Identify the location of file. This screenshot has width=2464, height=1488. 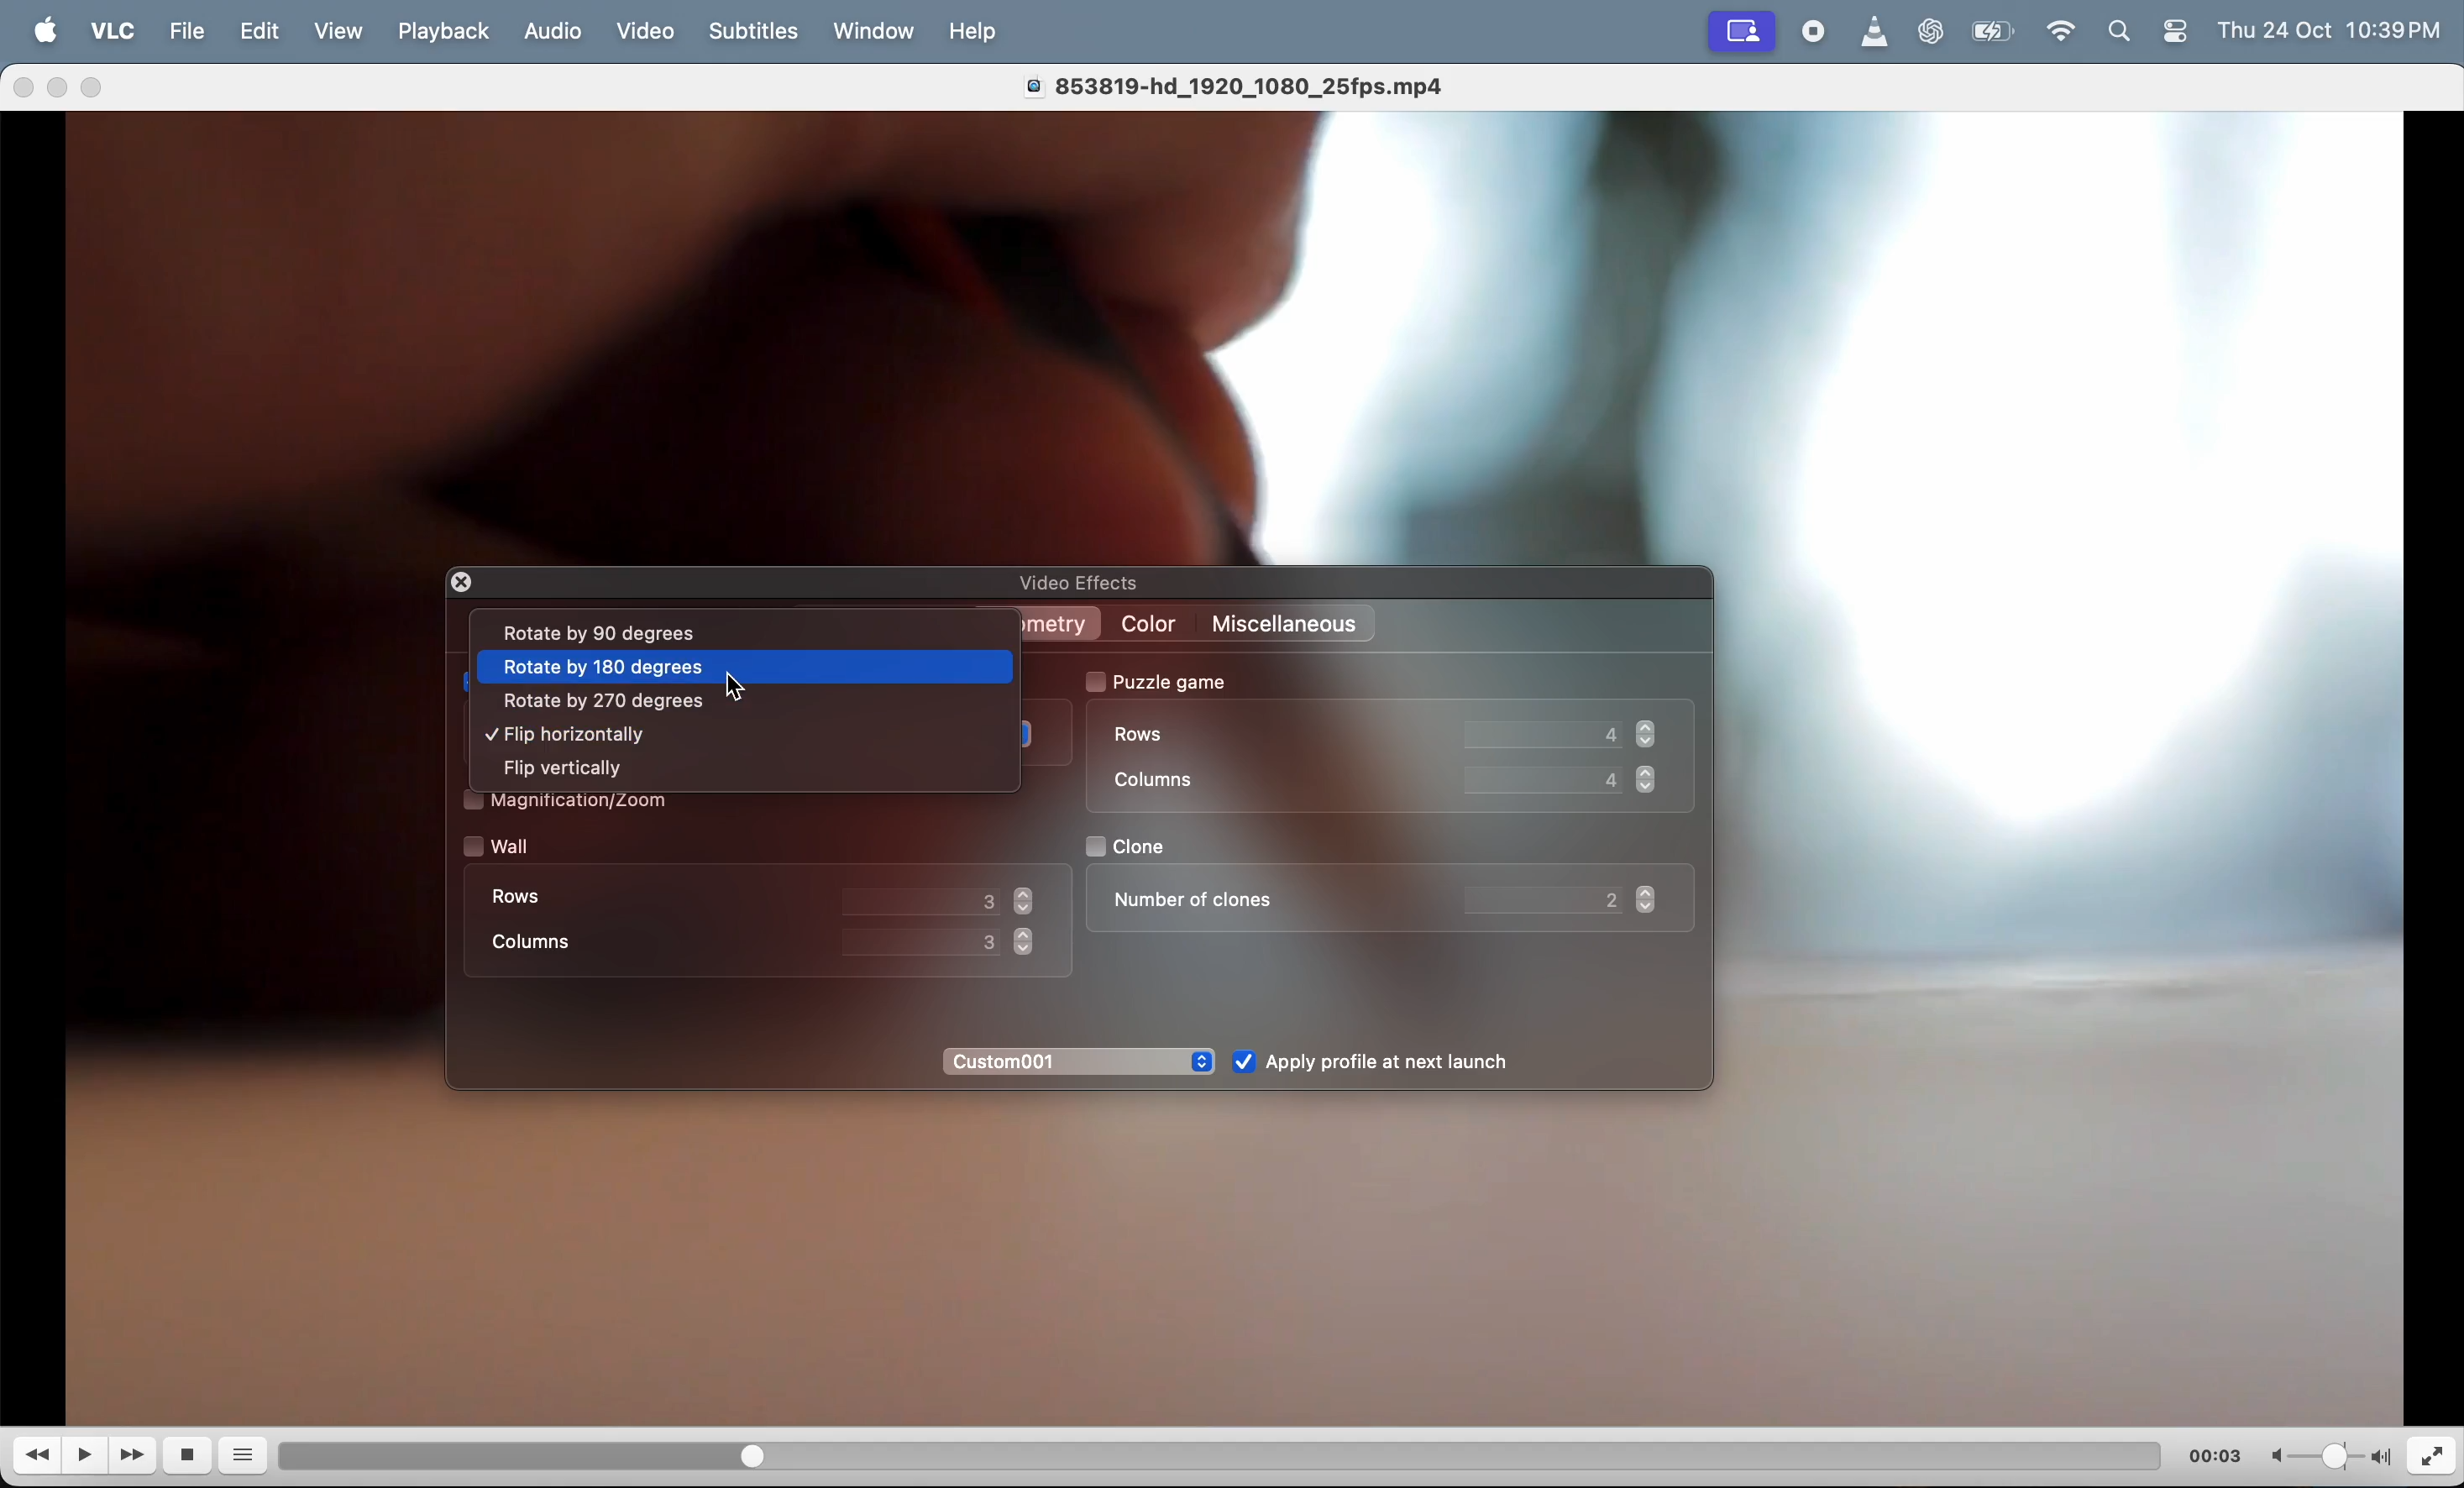
(187, 32).